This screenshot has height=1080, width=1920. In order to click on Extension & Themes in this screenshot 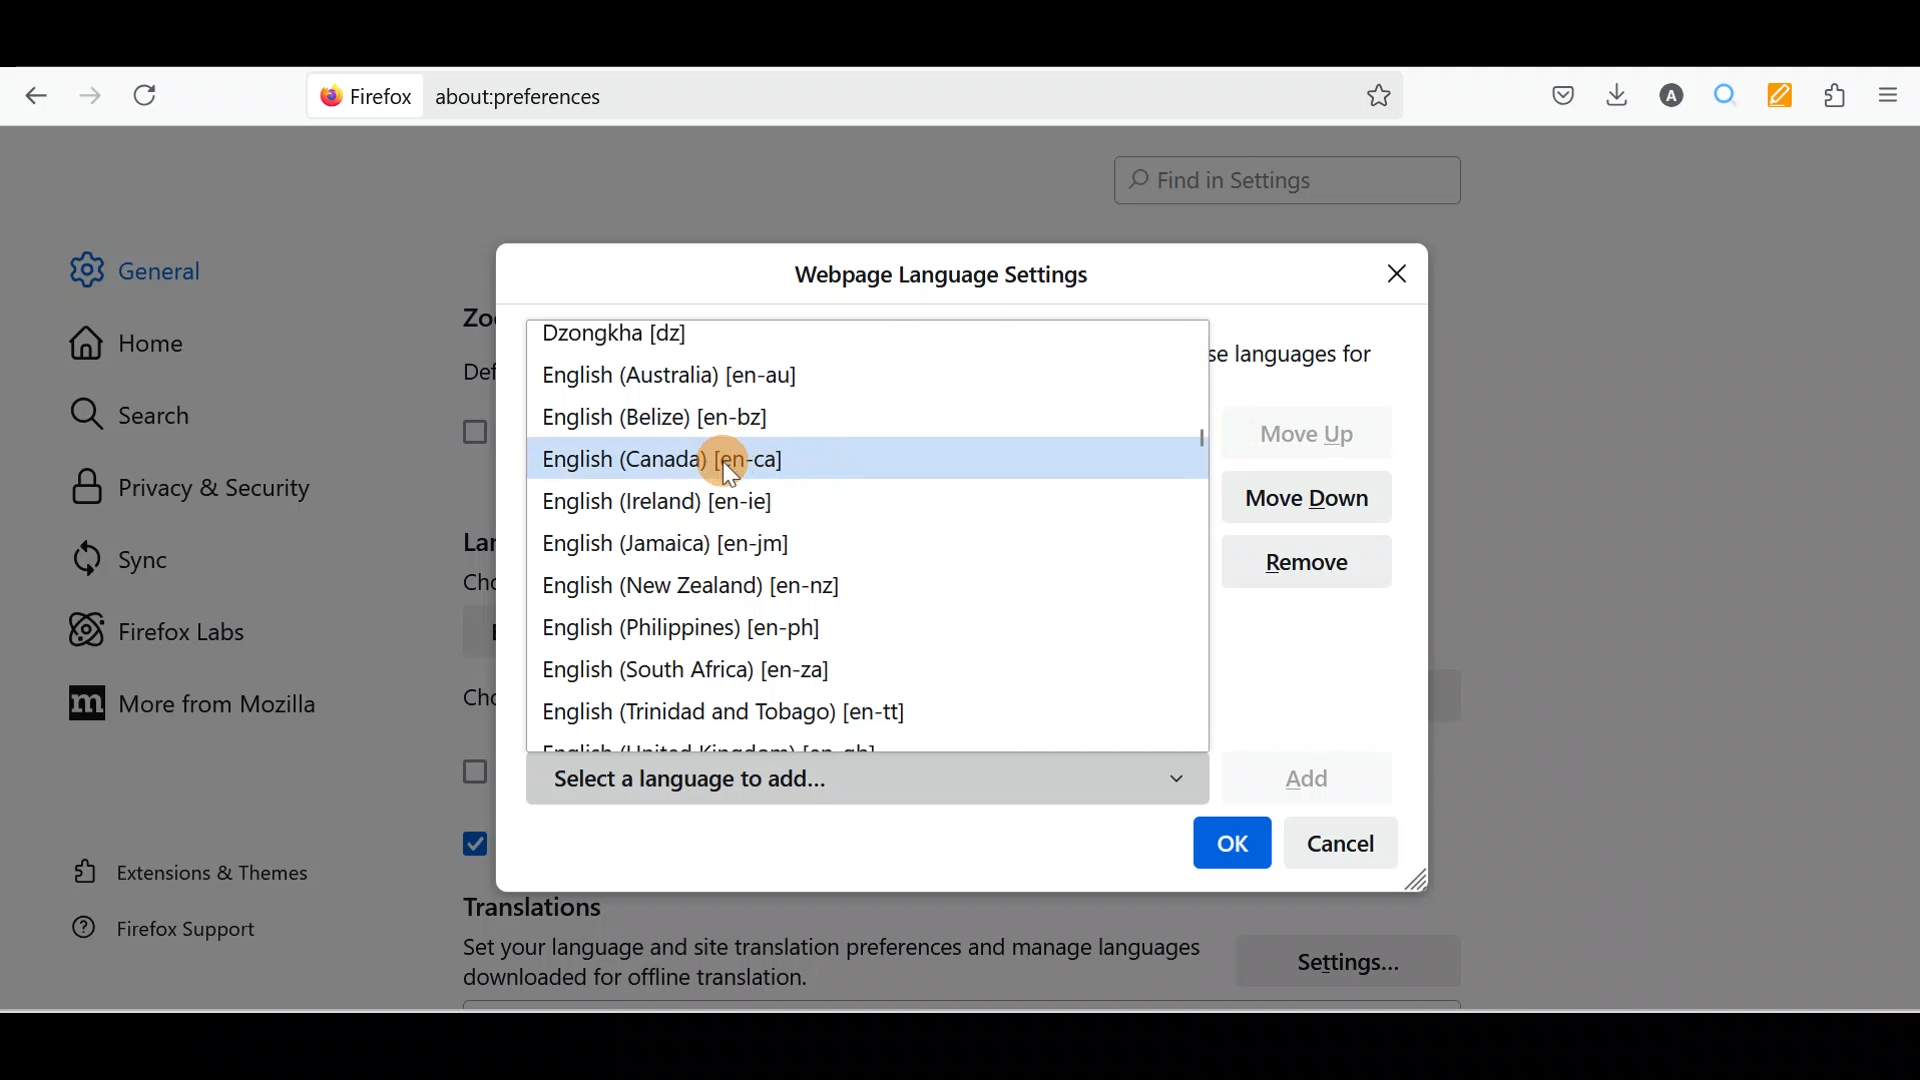, I will do `click(182, 871)`.